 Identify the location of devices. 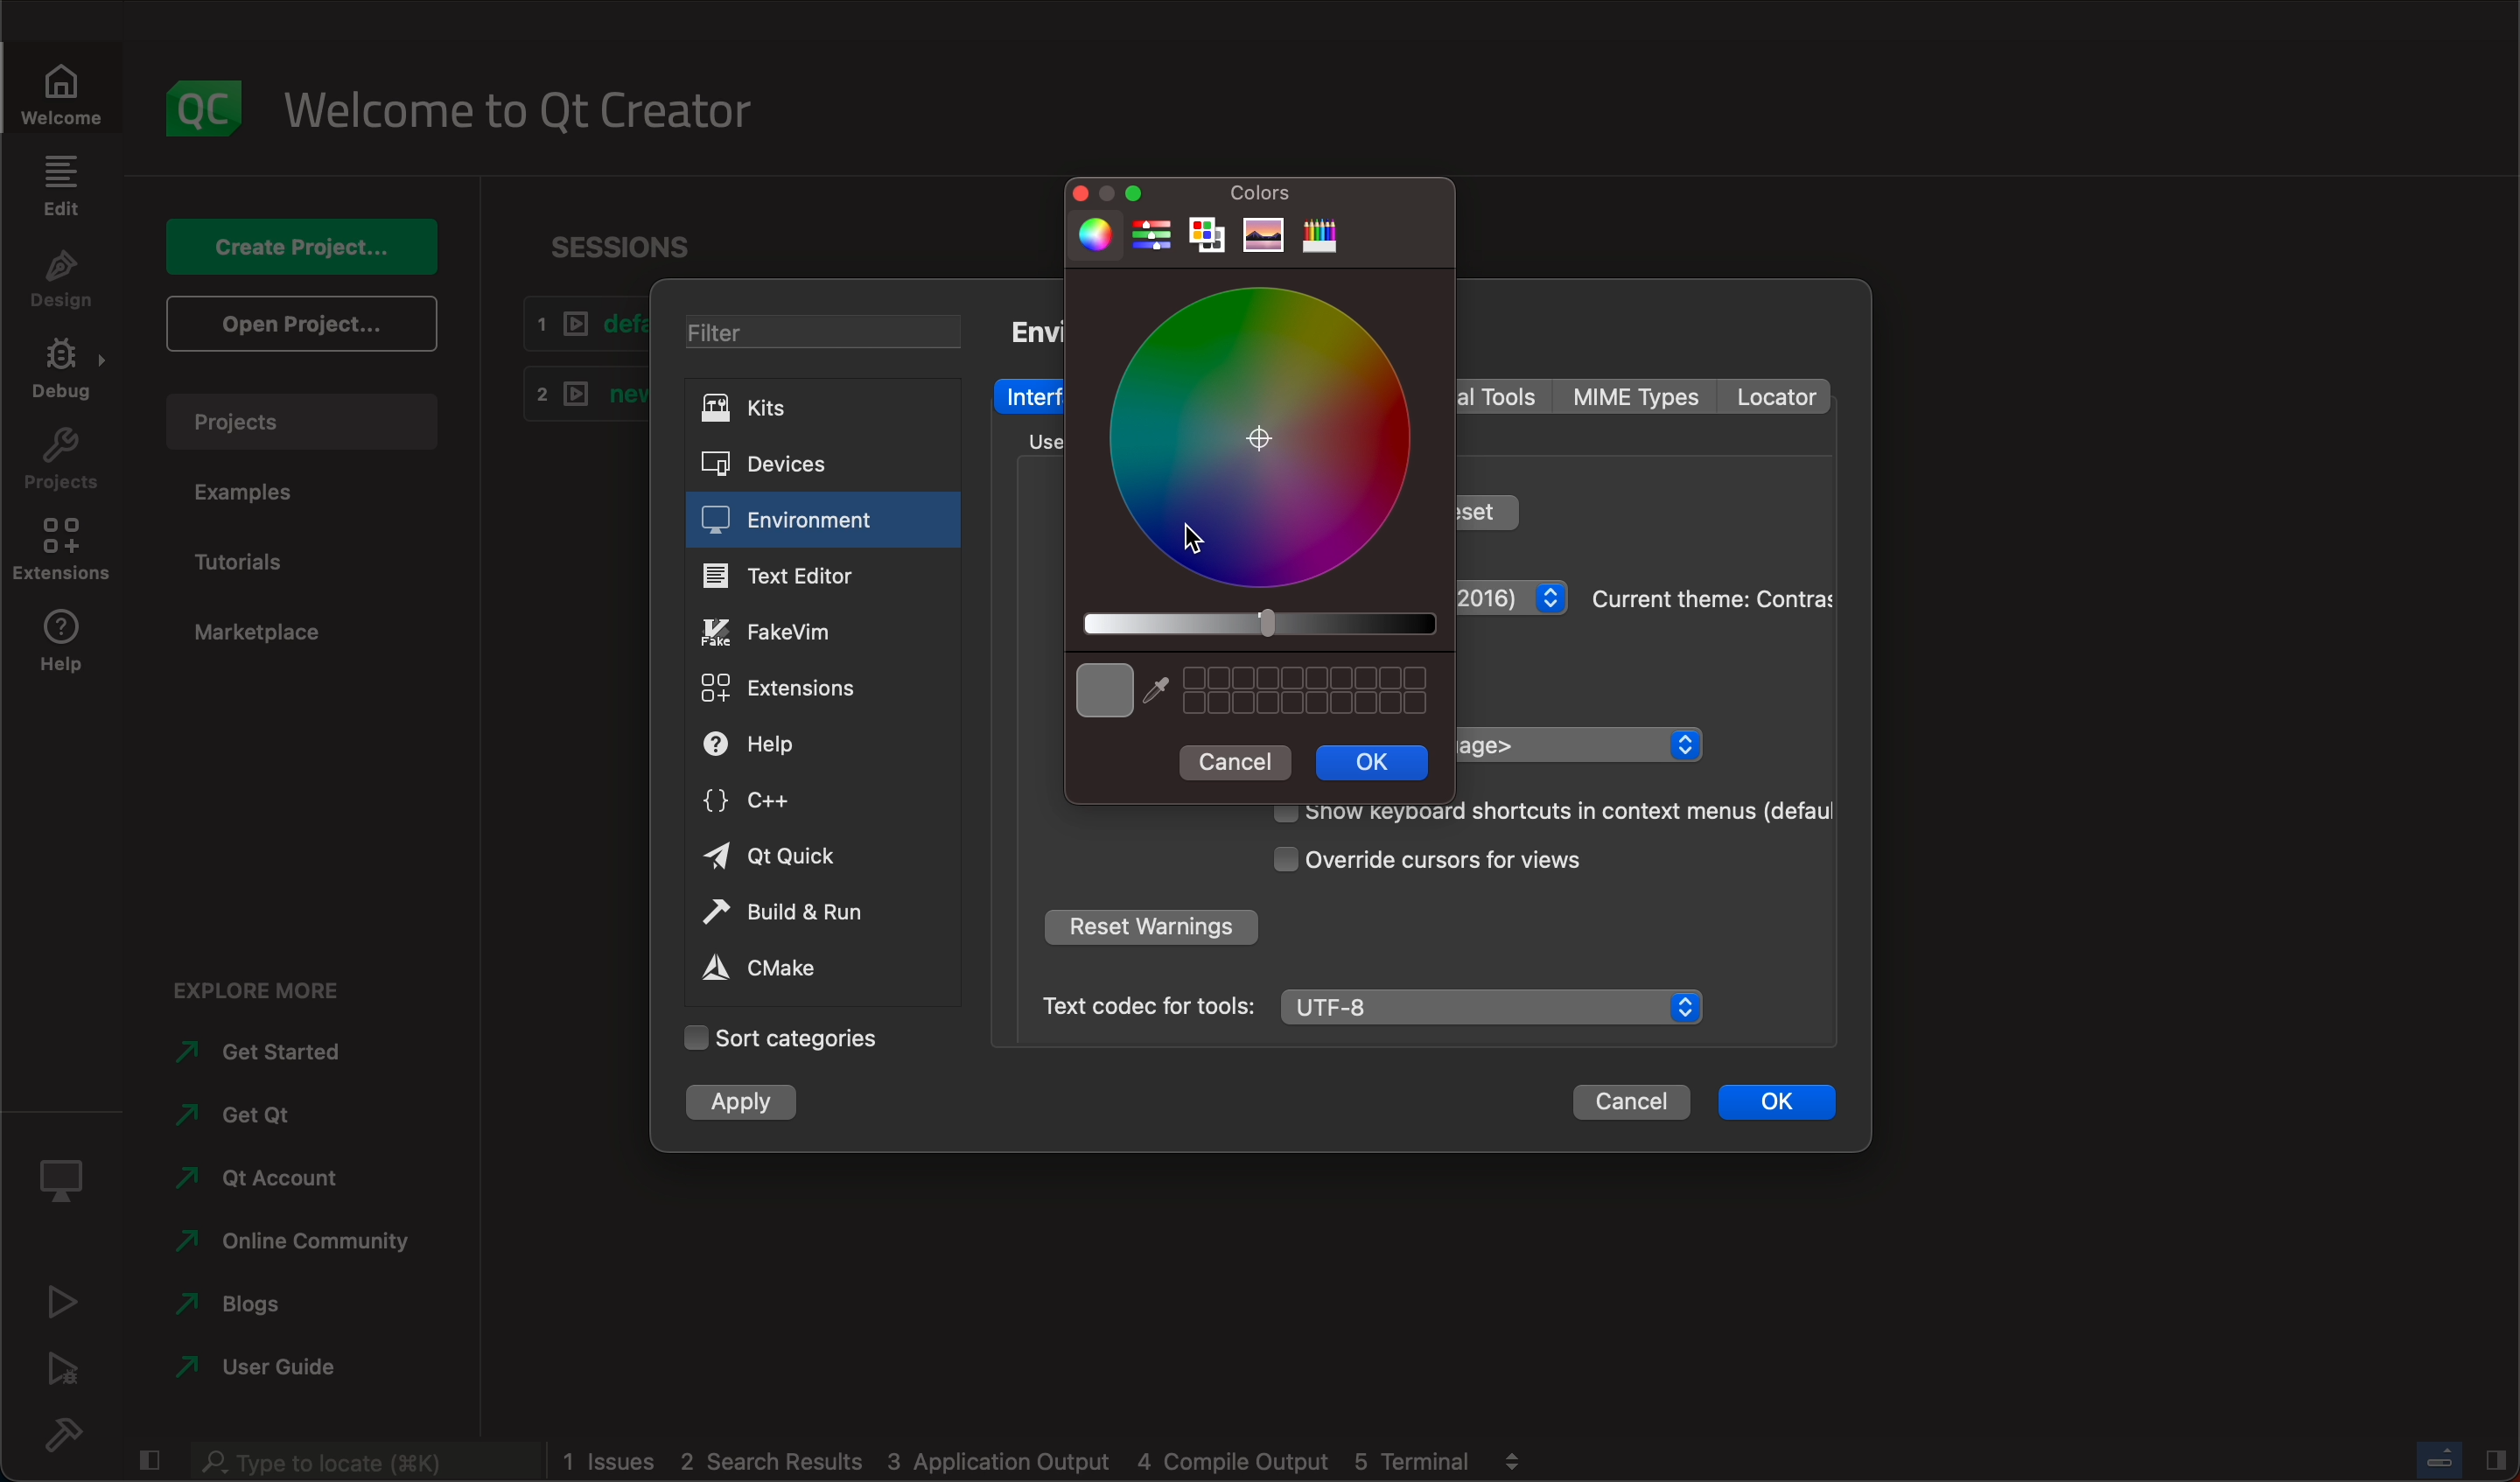
(802, 461).